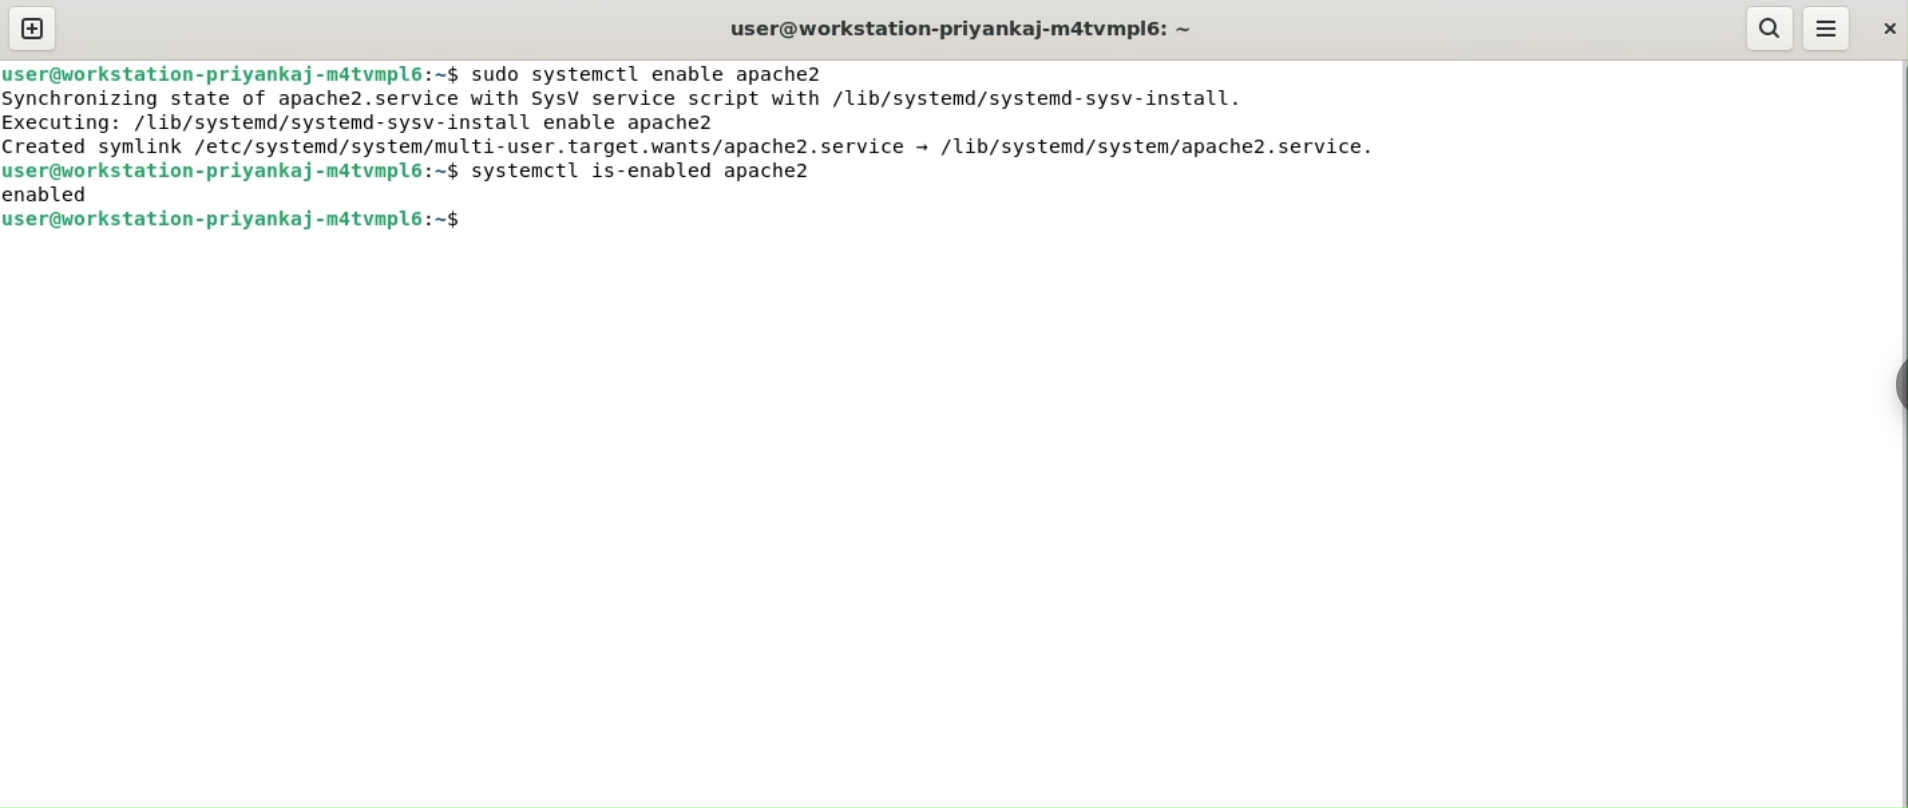 This screenshot has height=808, width=1908. Describe the element at coordinates (657, 173) in the screenshot. I see `systemctl is-enabled apache2` at that location.